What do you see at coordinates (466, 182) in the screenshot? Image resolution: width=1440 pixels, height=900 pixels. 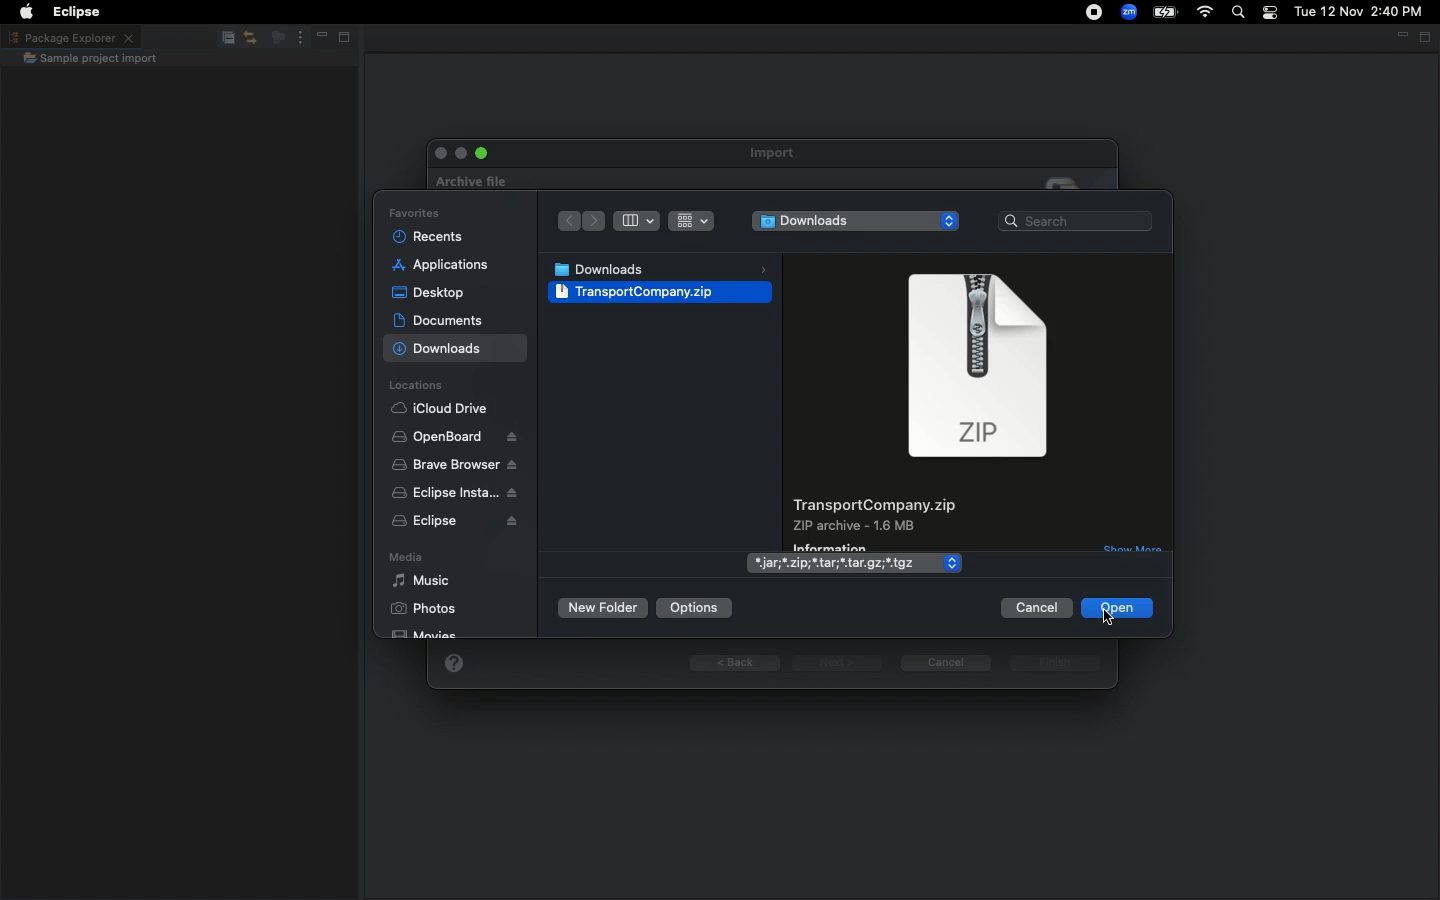 I see `archive file` at bounding box center [466, 182].